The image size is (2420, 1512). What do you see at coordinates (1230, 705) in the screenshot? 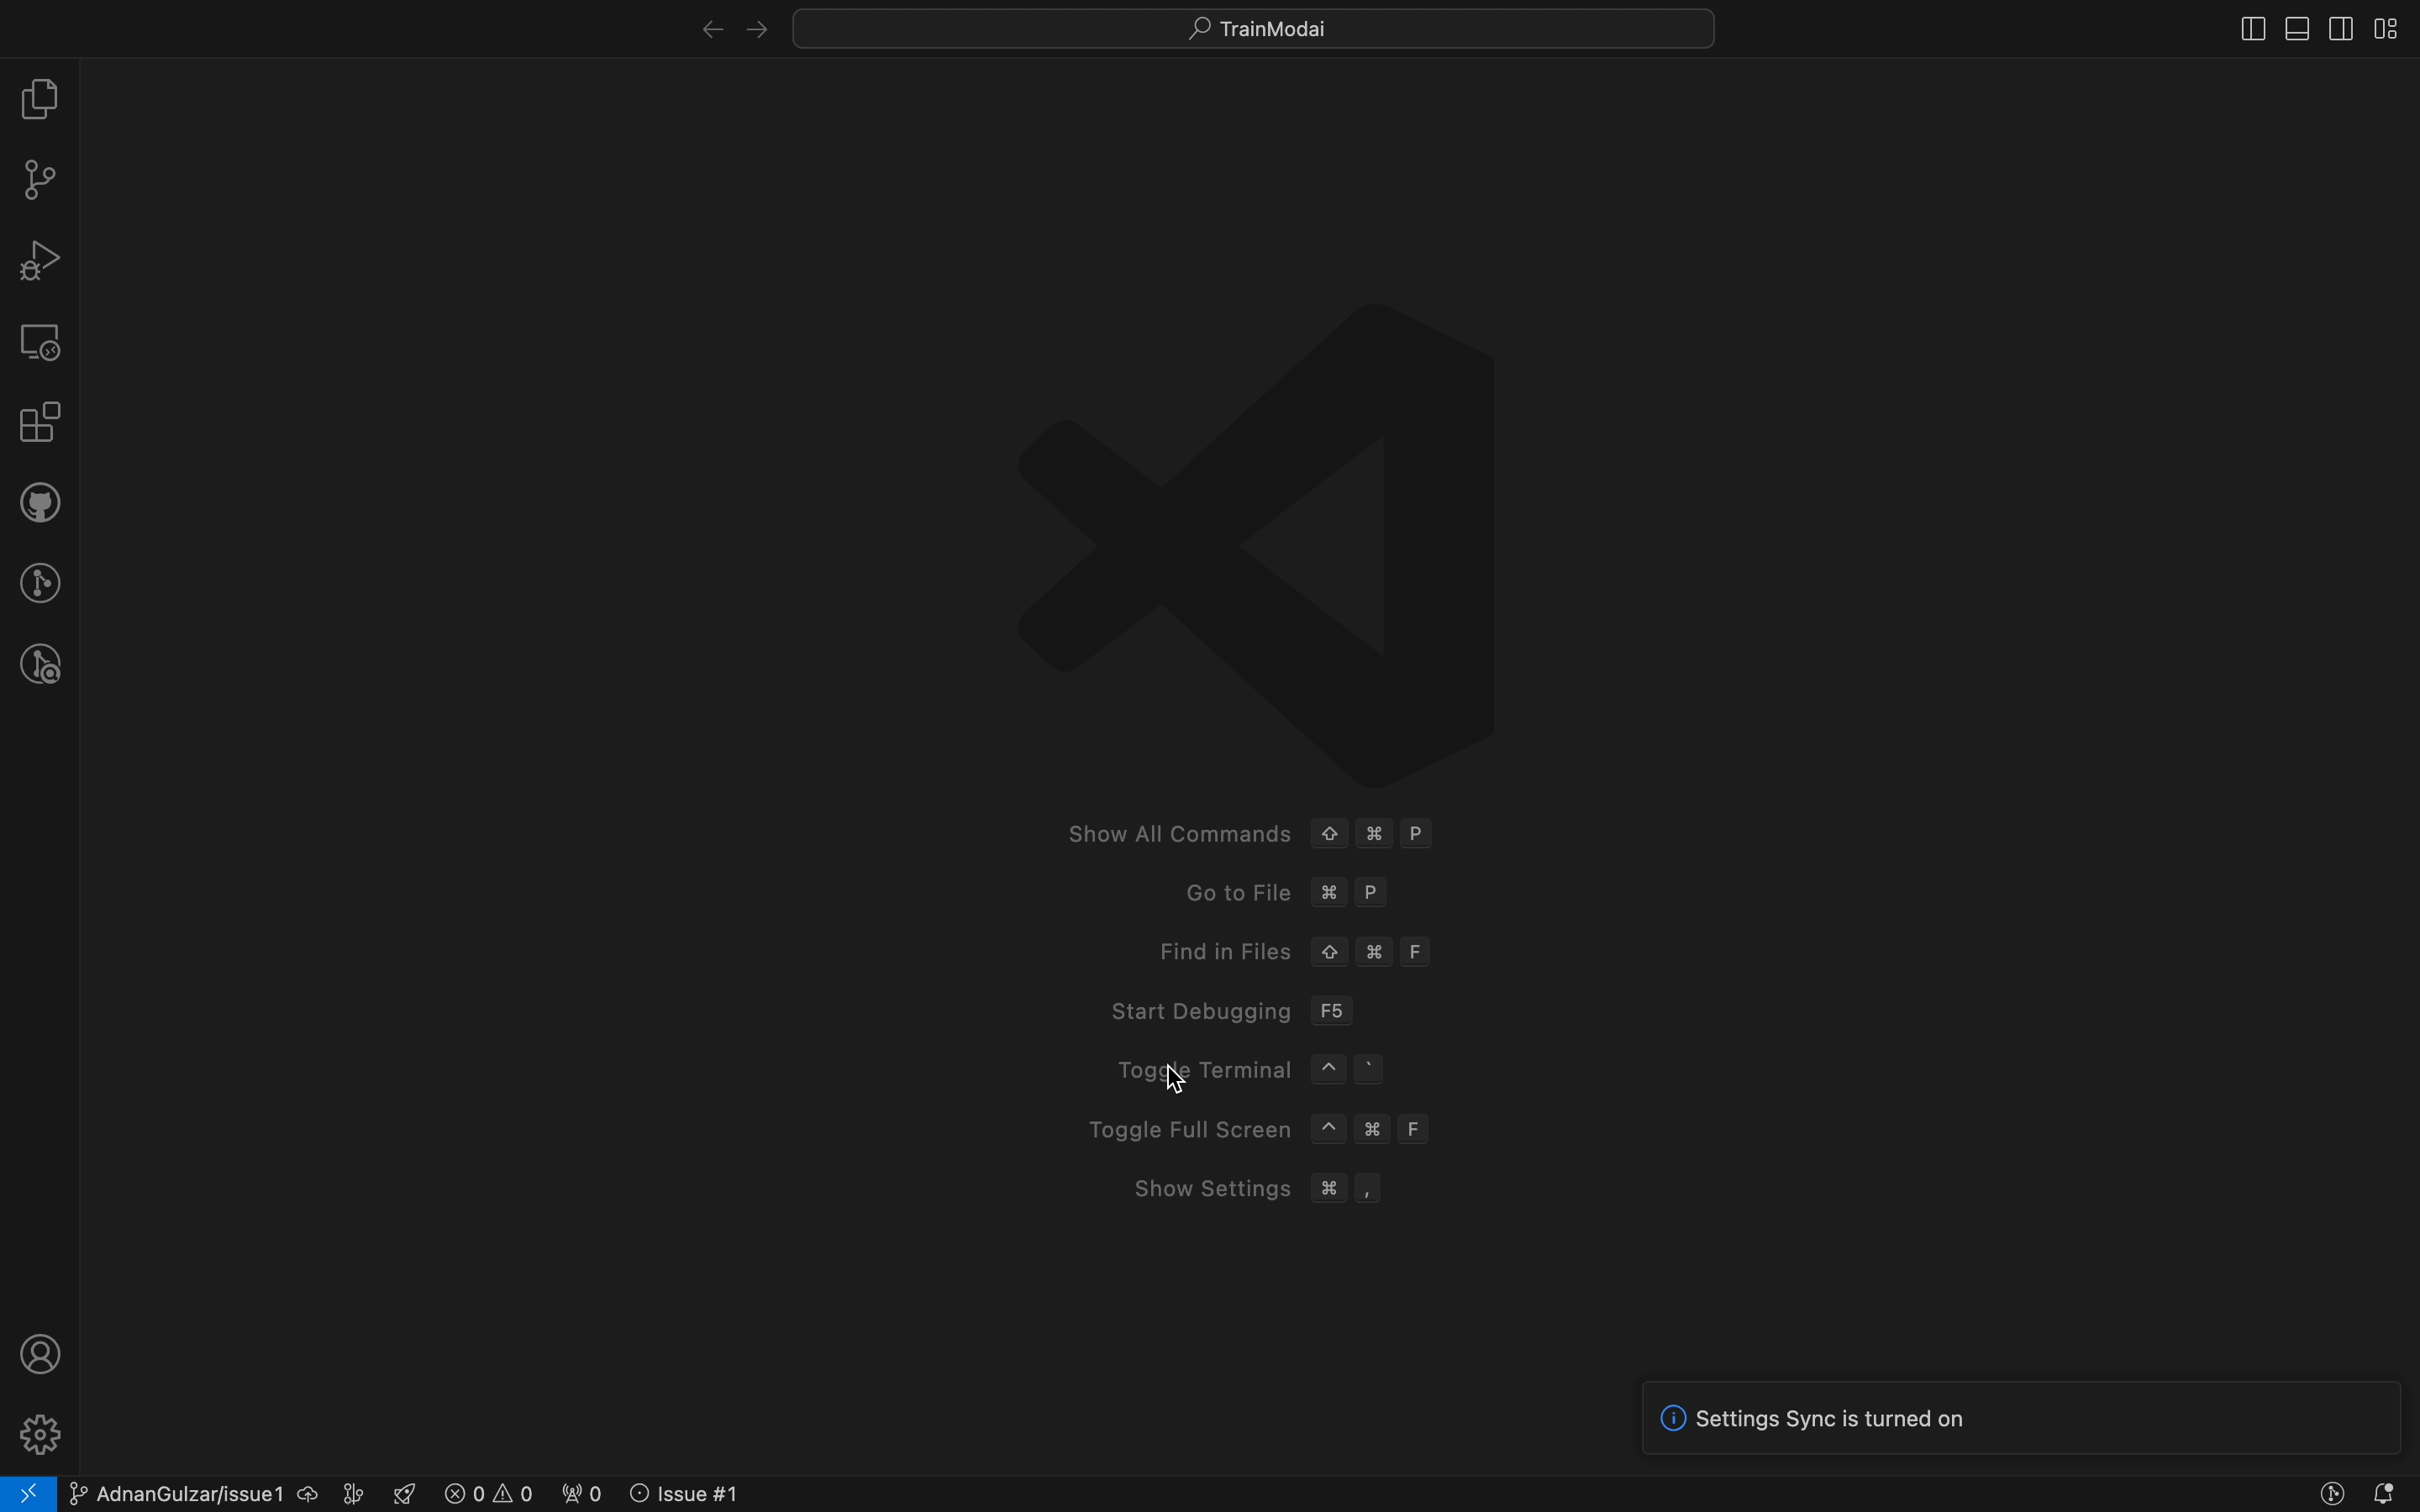
I see `welcome screen` at bounding box center [1230, 705].